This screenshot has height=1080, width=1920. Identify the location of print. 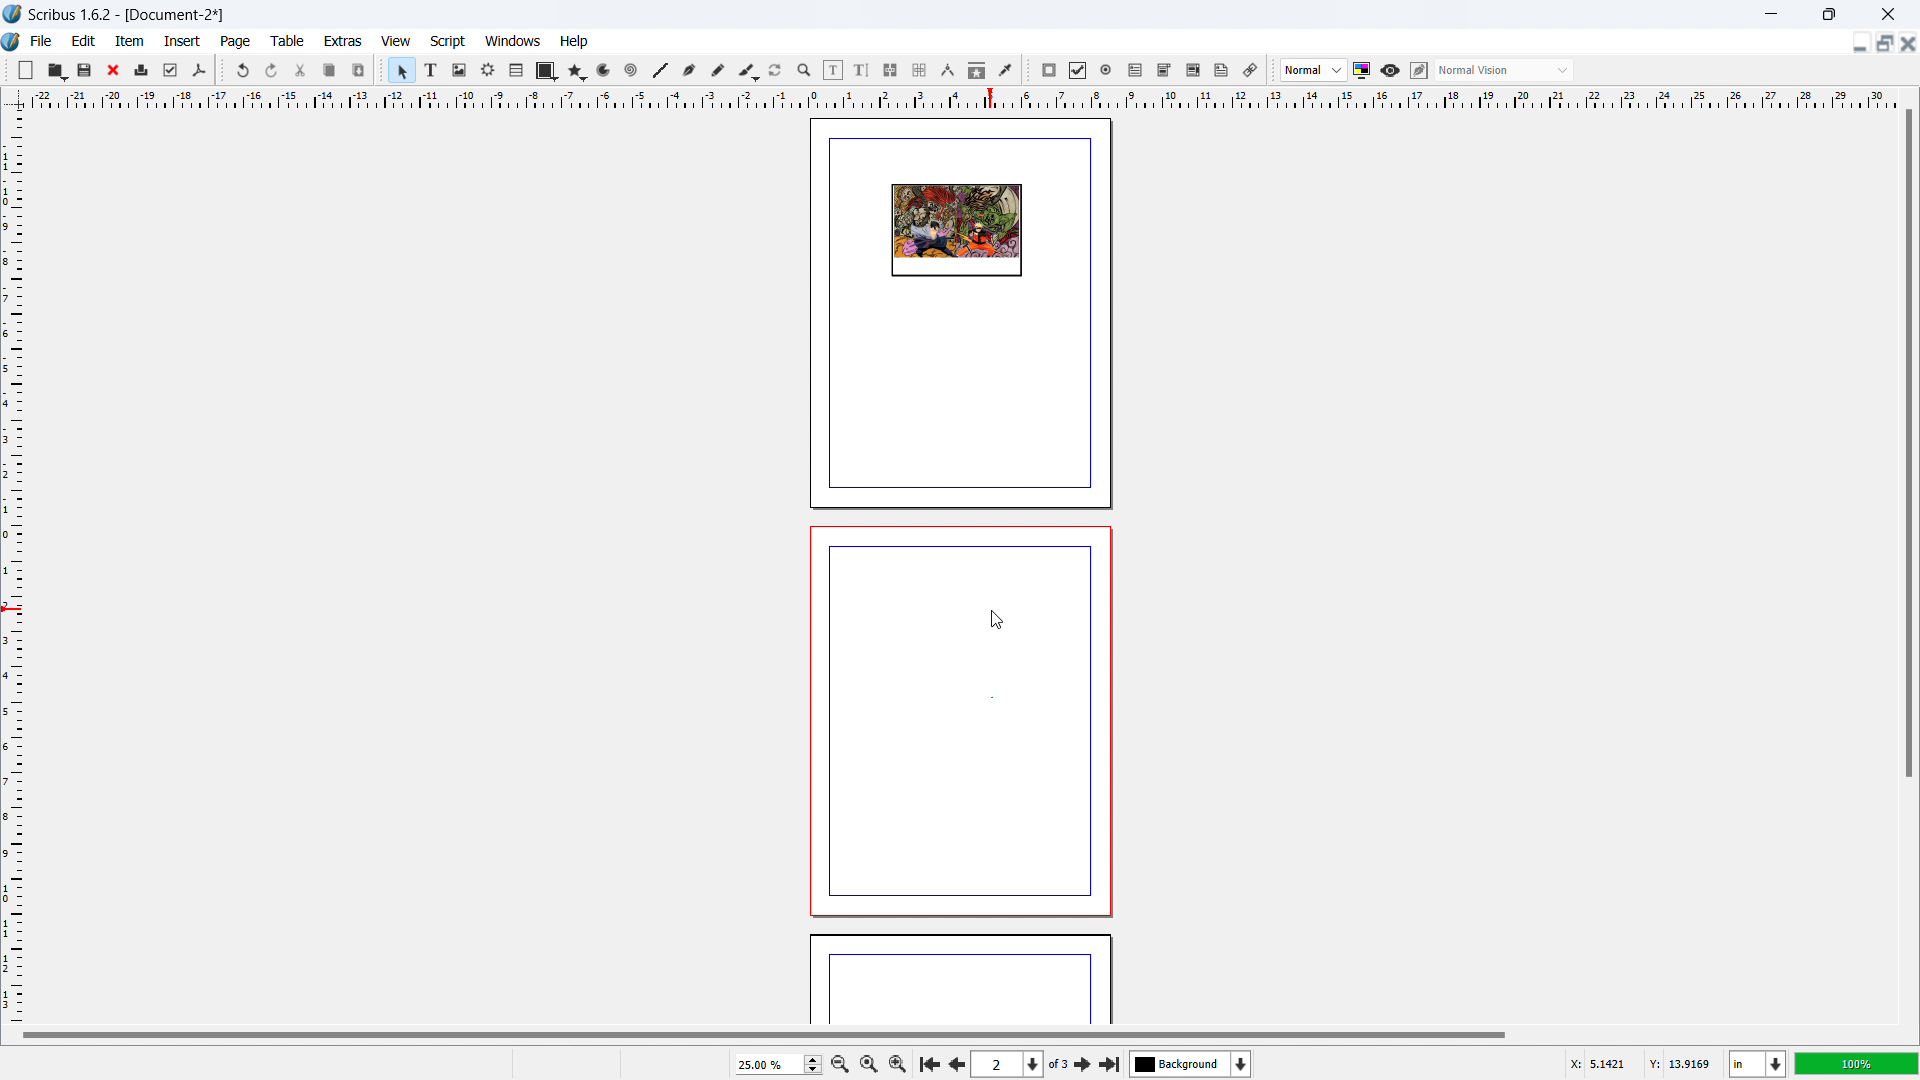
(142, 68).